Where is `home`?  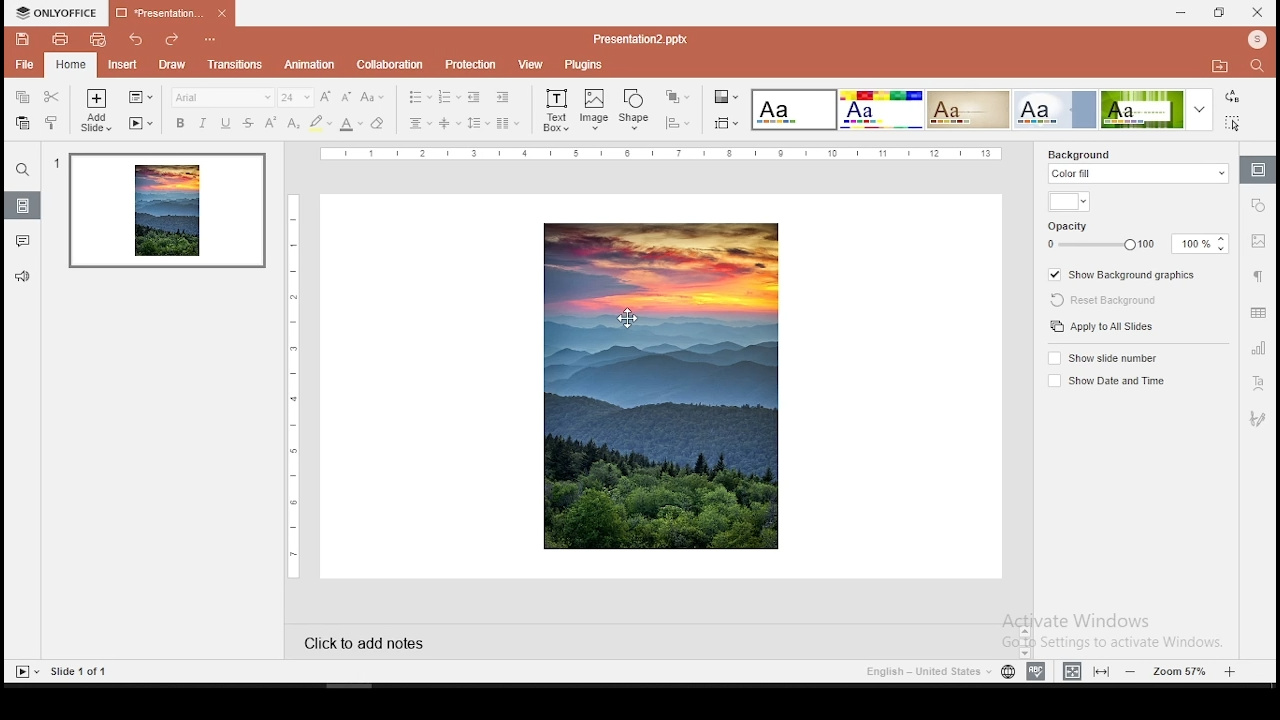 home is located at coordinates (69, 65).